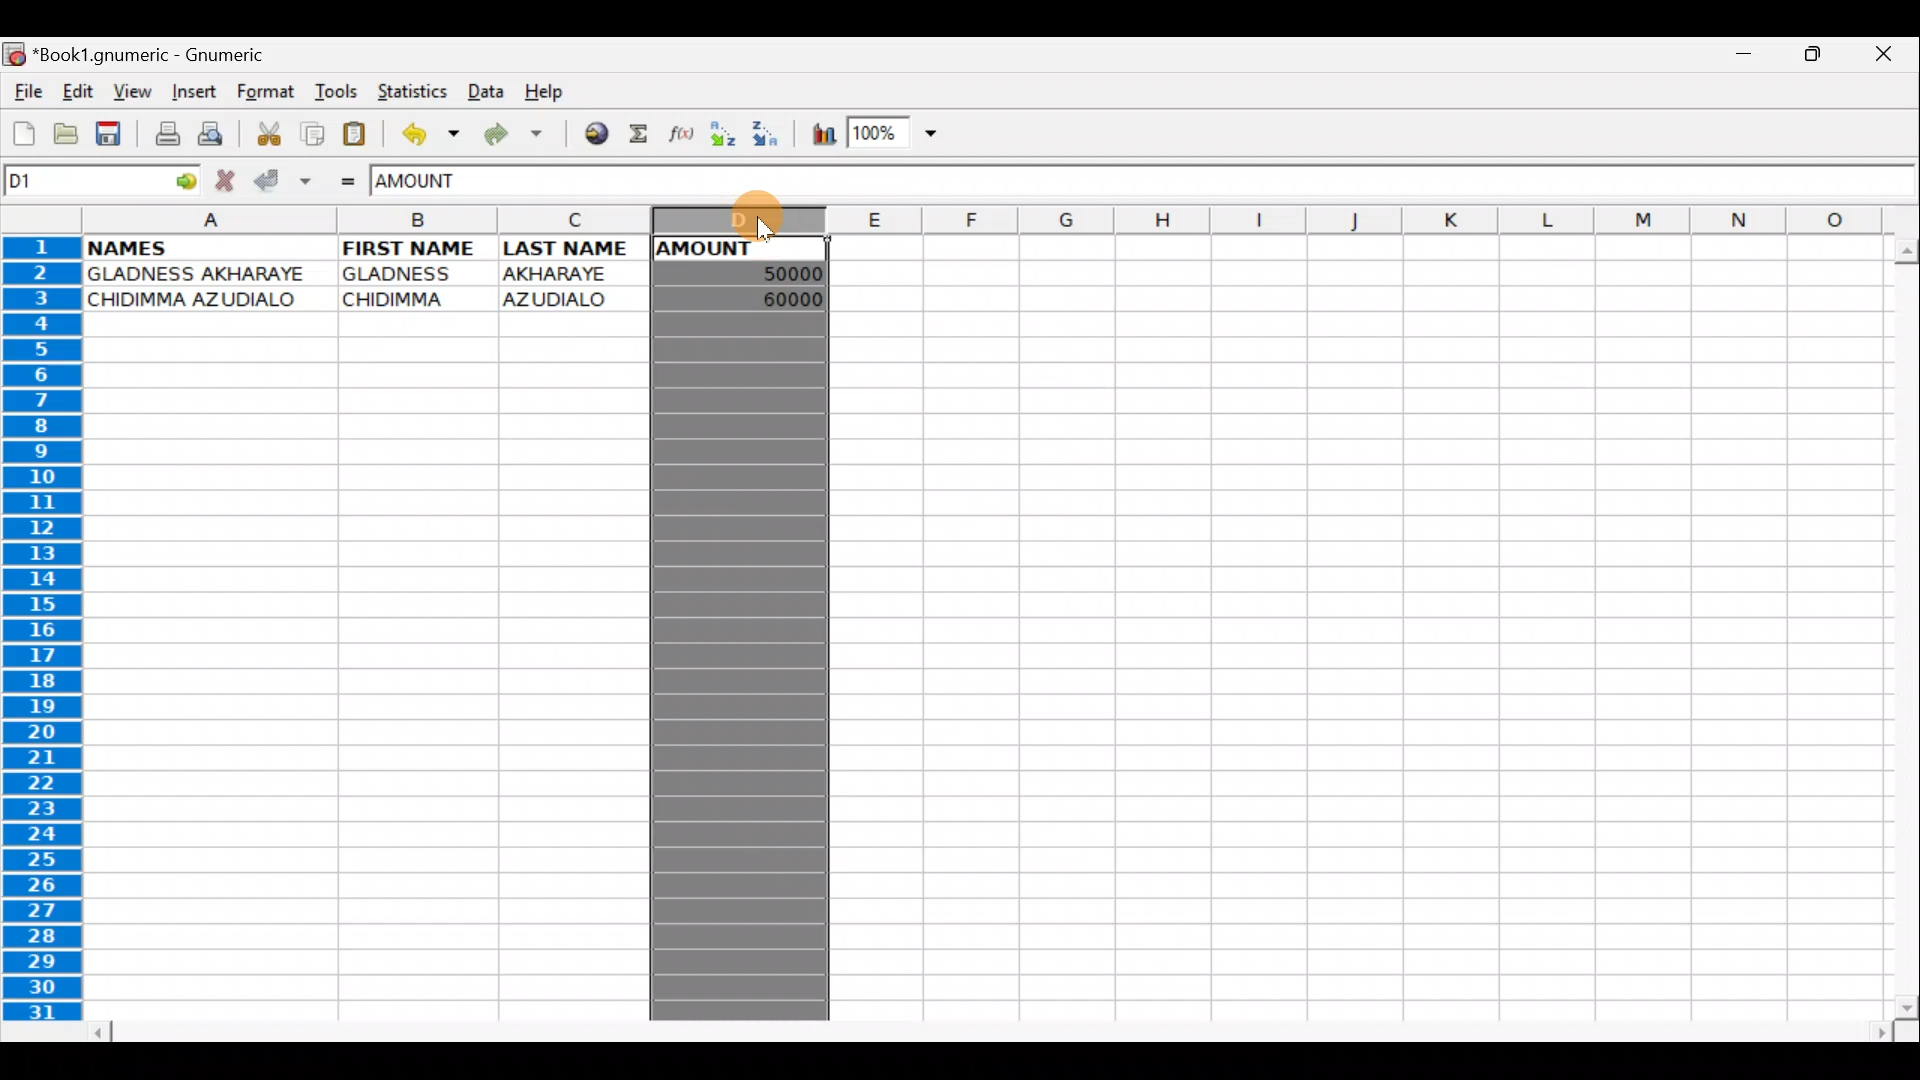 The height and width of the screenshot is (1080, 1920). Describe the element at coordinates (228, 179) in the screenshot. I see `Cancel change` at that location.